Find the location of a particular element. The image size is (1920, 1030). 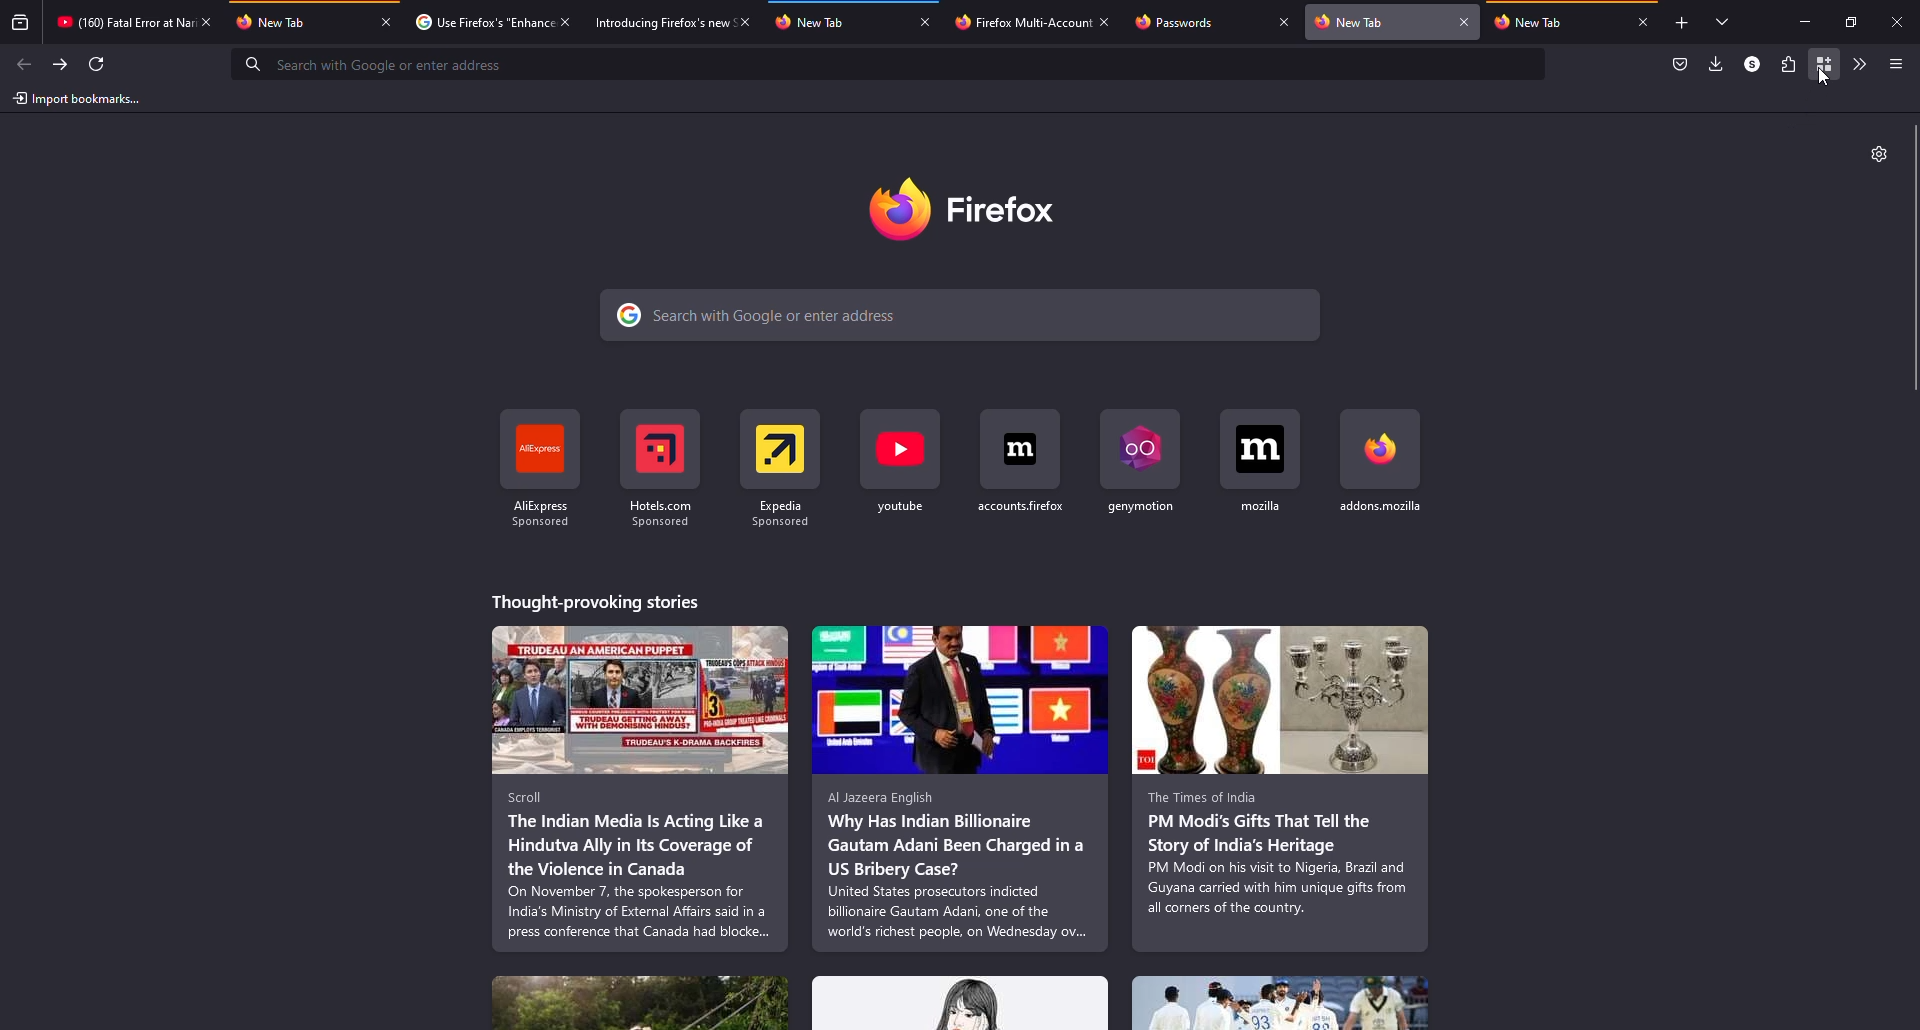

stories is located at coordinates (594, 599).